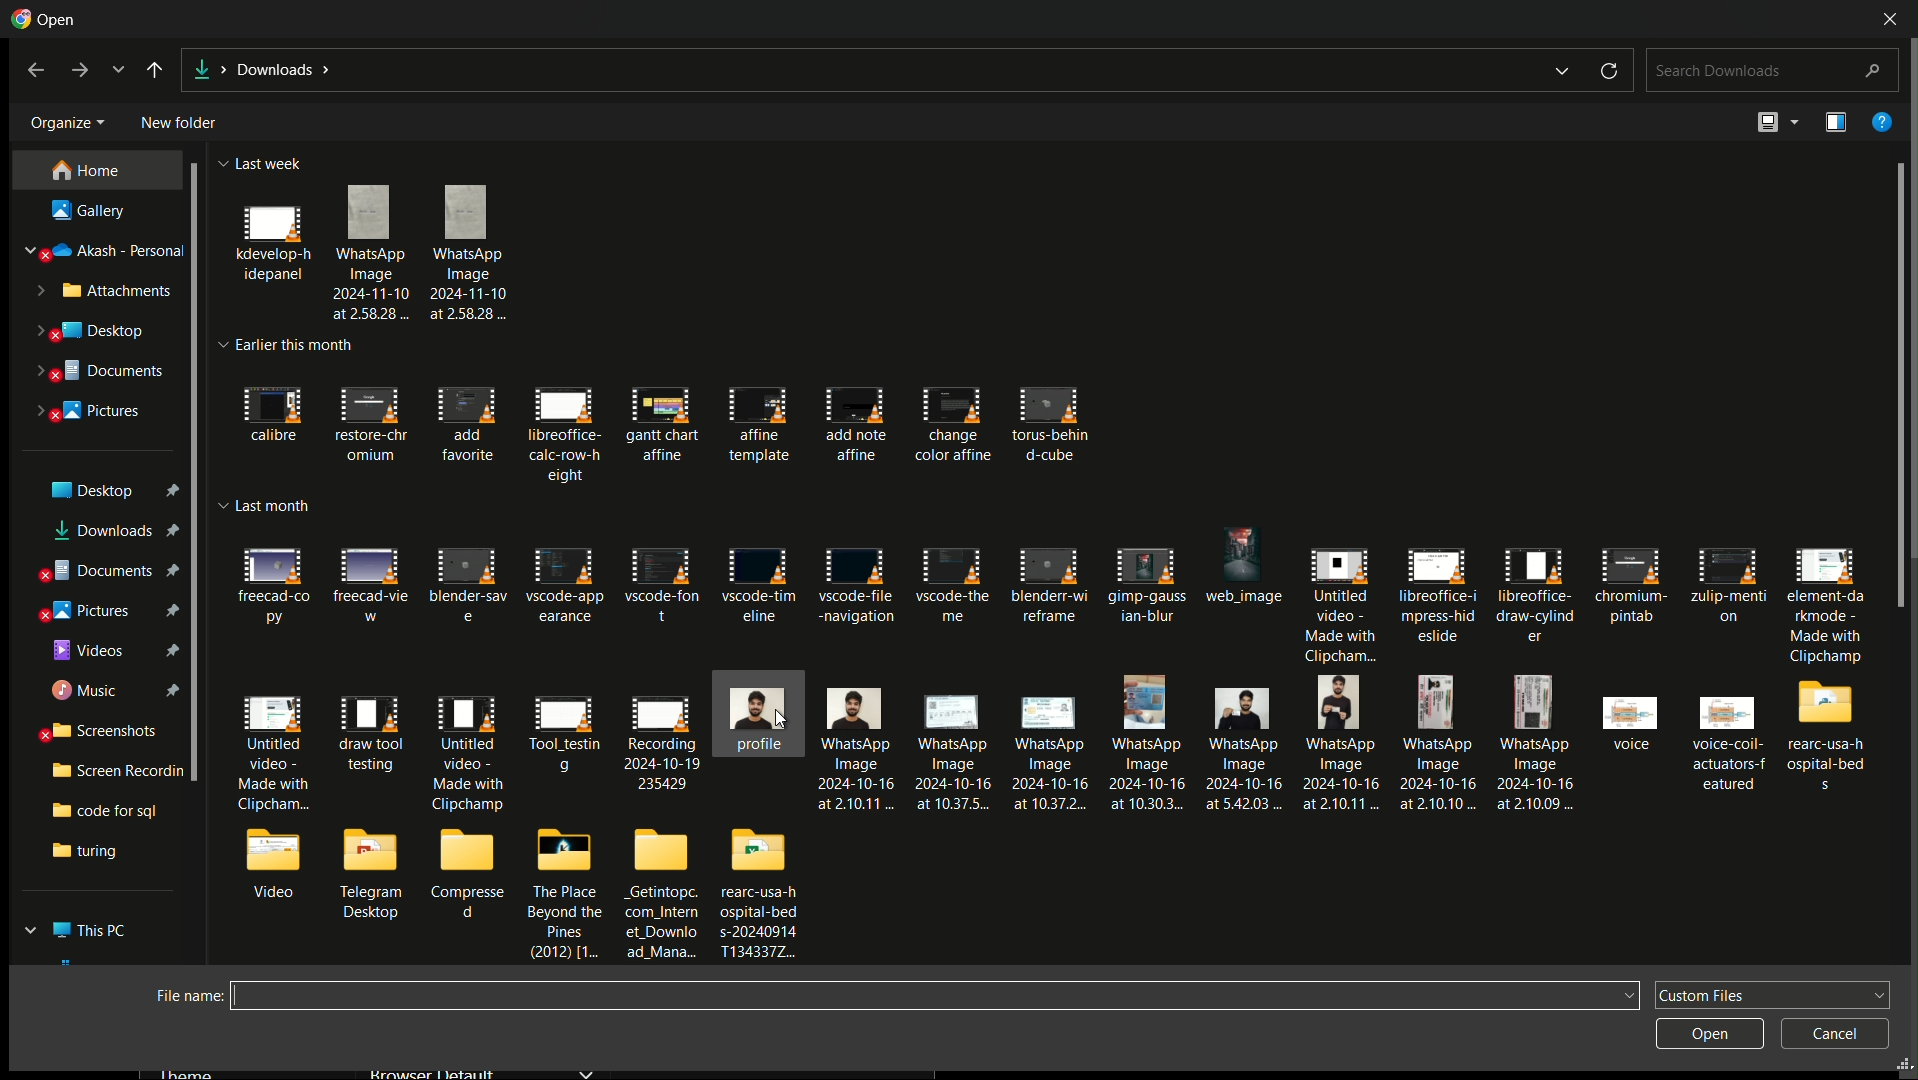 The image size is (1918, 1080). Describe the element at coordinates (105, 252) in the screenshot. I see `akash personal` at that location.